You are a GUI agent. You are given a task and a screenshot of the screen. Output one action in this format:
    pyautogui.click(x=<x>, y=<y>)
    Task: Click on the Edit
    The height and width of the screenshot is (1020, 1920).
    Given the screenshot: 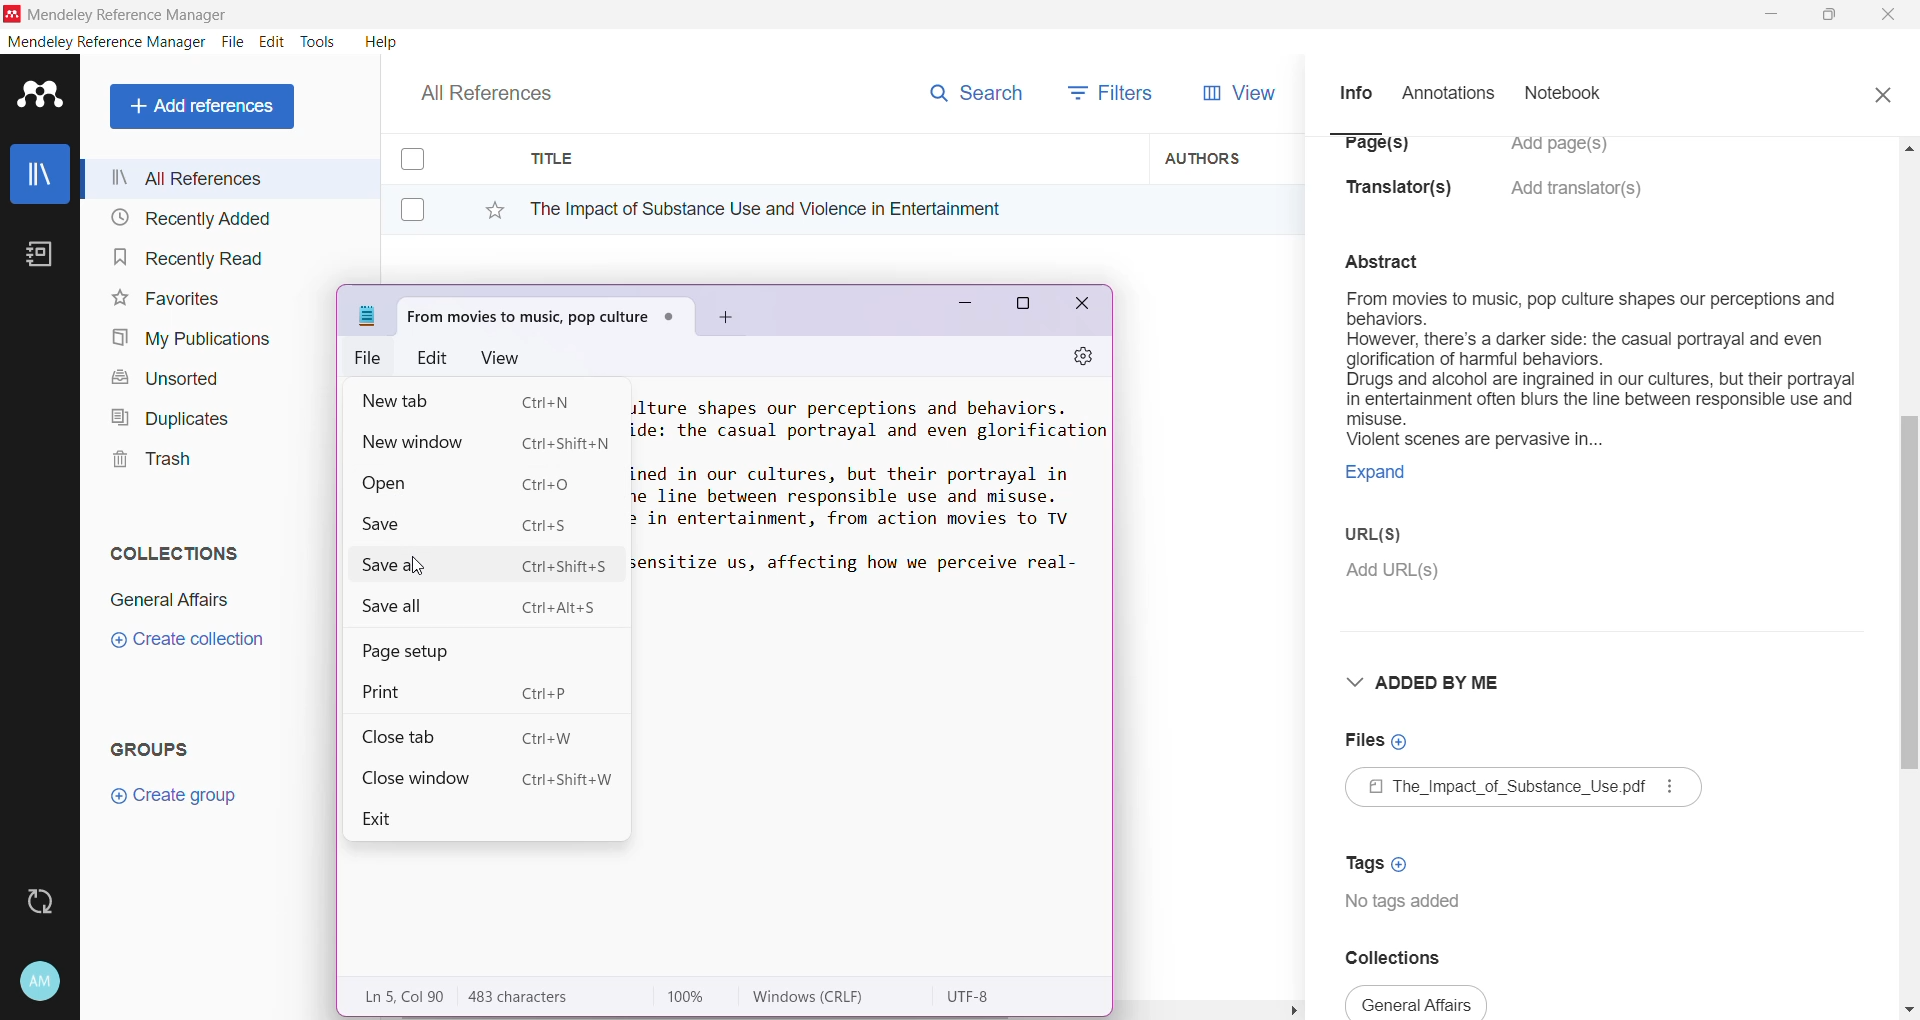 What is the action you would take?
    pyautogui.click(x=272, y=42)
    